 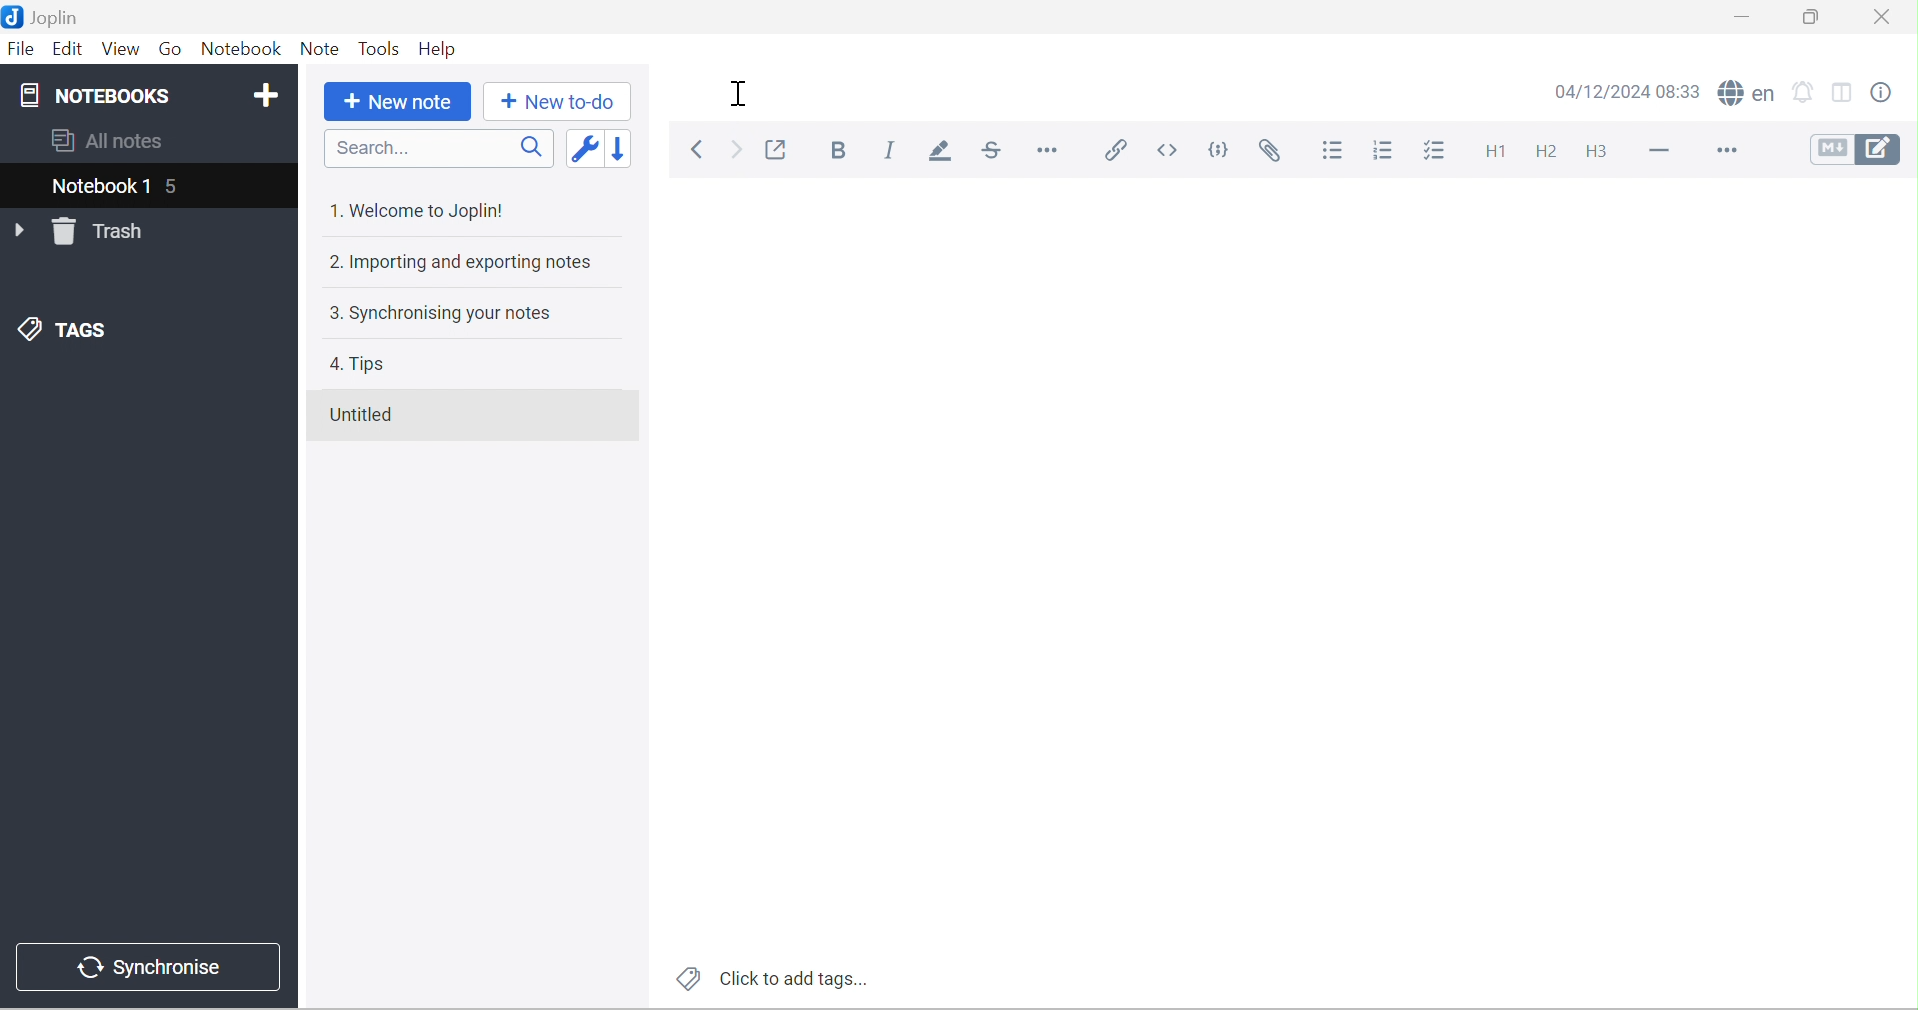 I want to click on 5, so click(x=174, y=188).